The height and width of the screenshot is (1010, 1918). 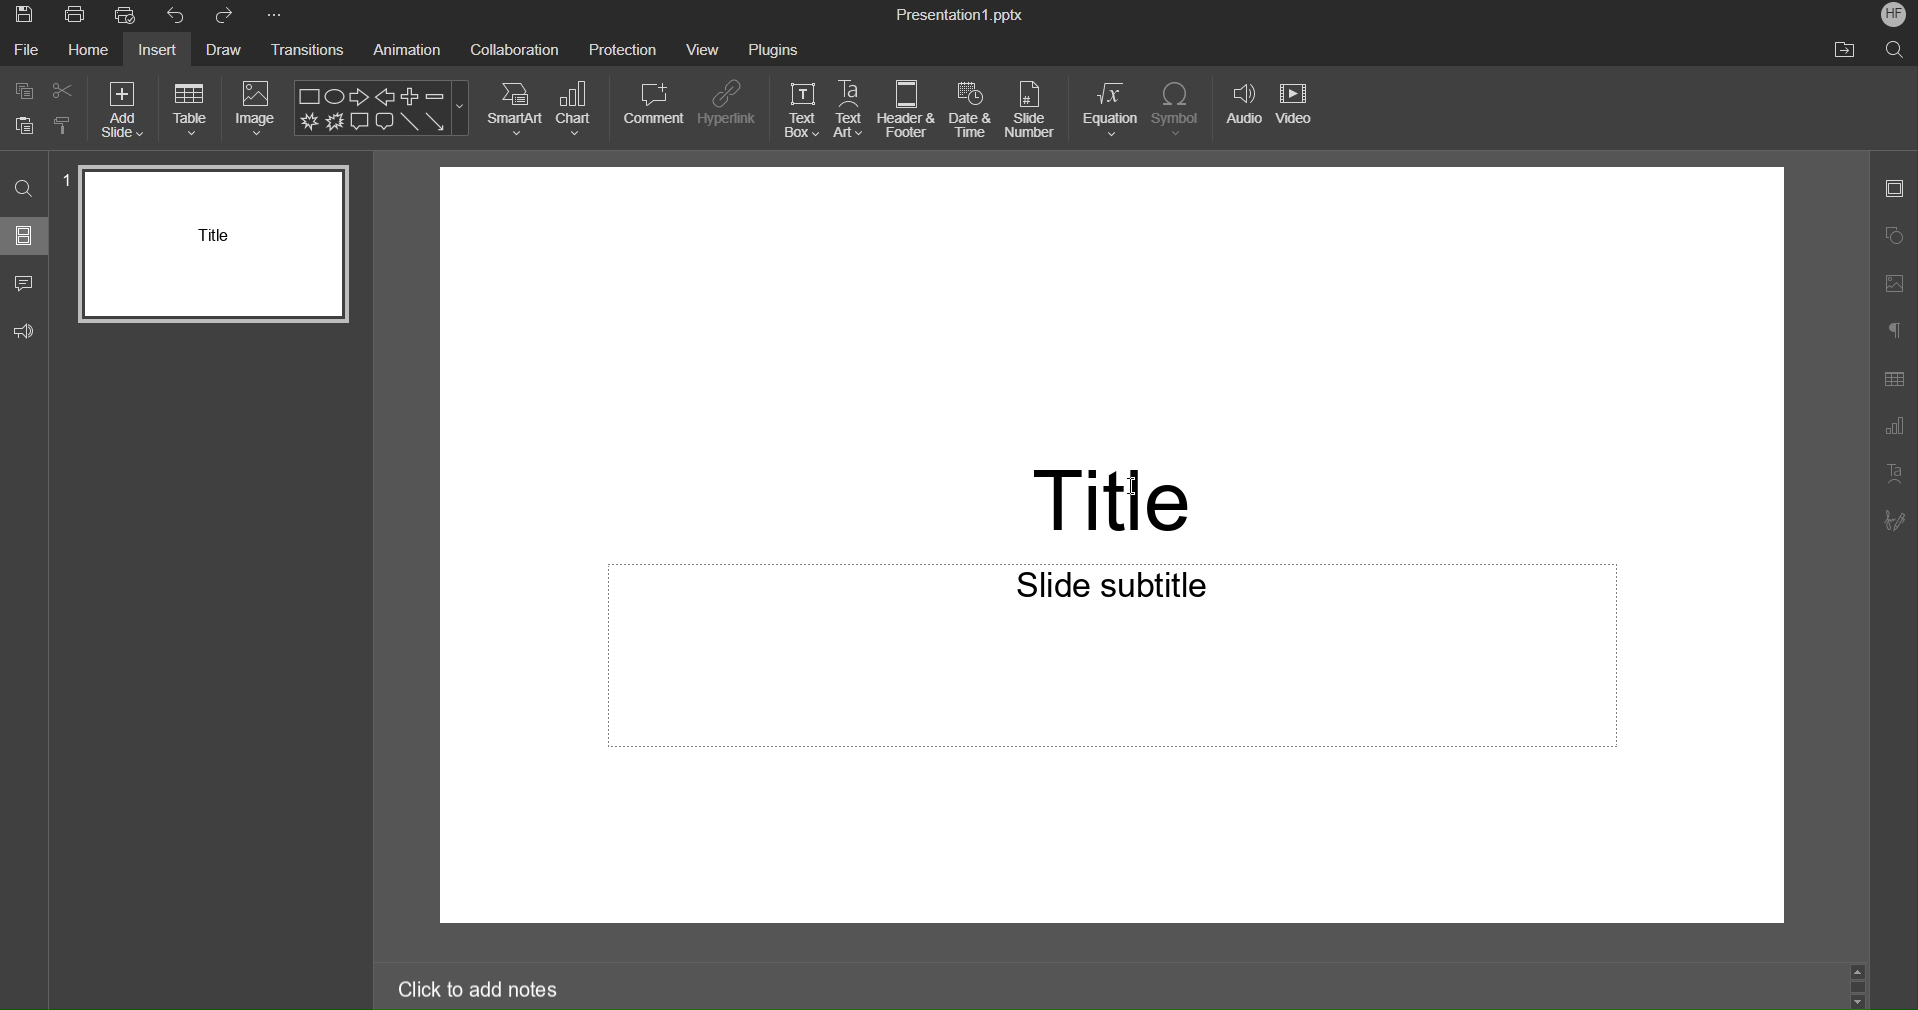 What do you see at coordinates (905, 110) in the screenshot?
I see `Header & Footer` at bounding box center [905, 110].